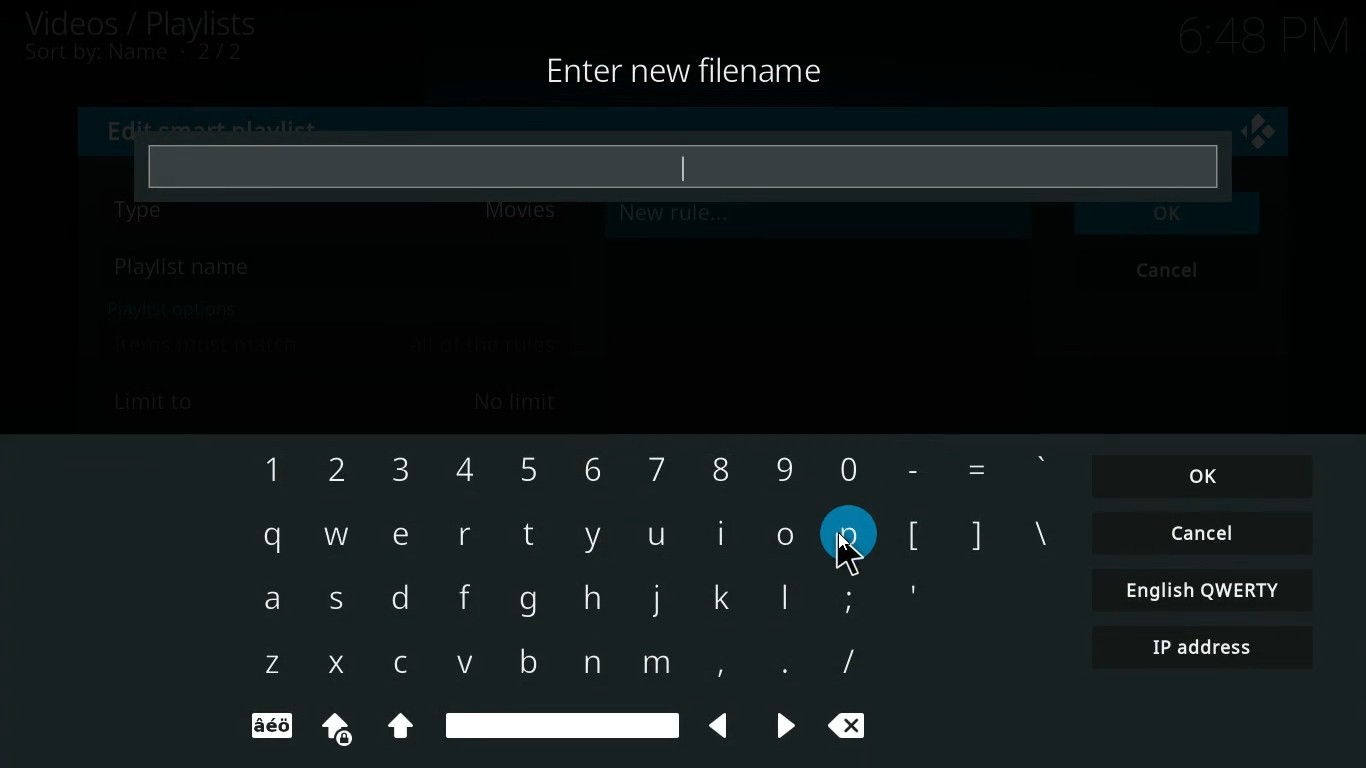 This screenshot has width=1366, height=768. What do you see at coordinates (271, 604) in the screenshot?
I see `a` at bounding box center [271, 604].